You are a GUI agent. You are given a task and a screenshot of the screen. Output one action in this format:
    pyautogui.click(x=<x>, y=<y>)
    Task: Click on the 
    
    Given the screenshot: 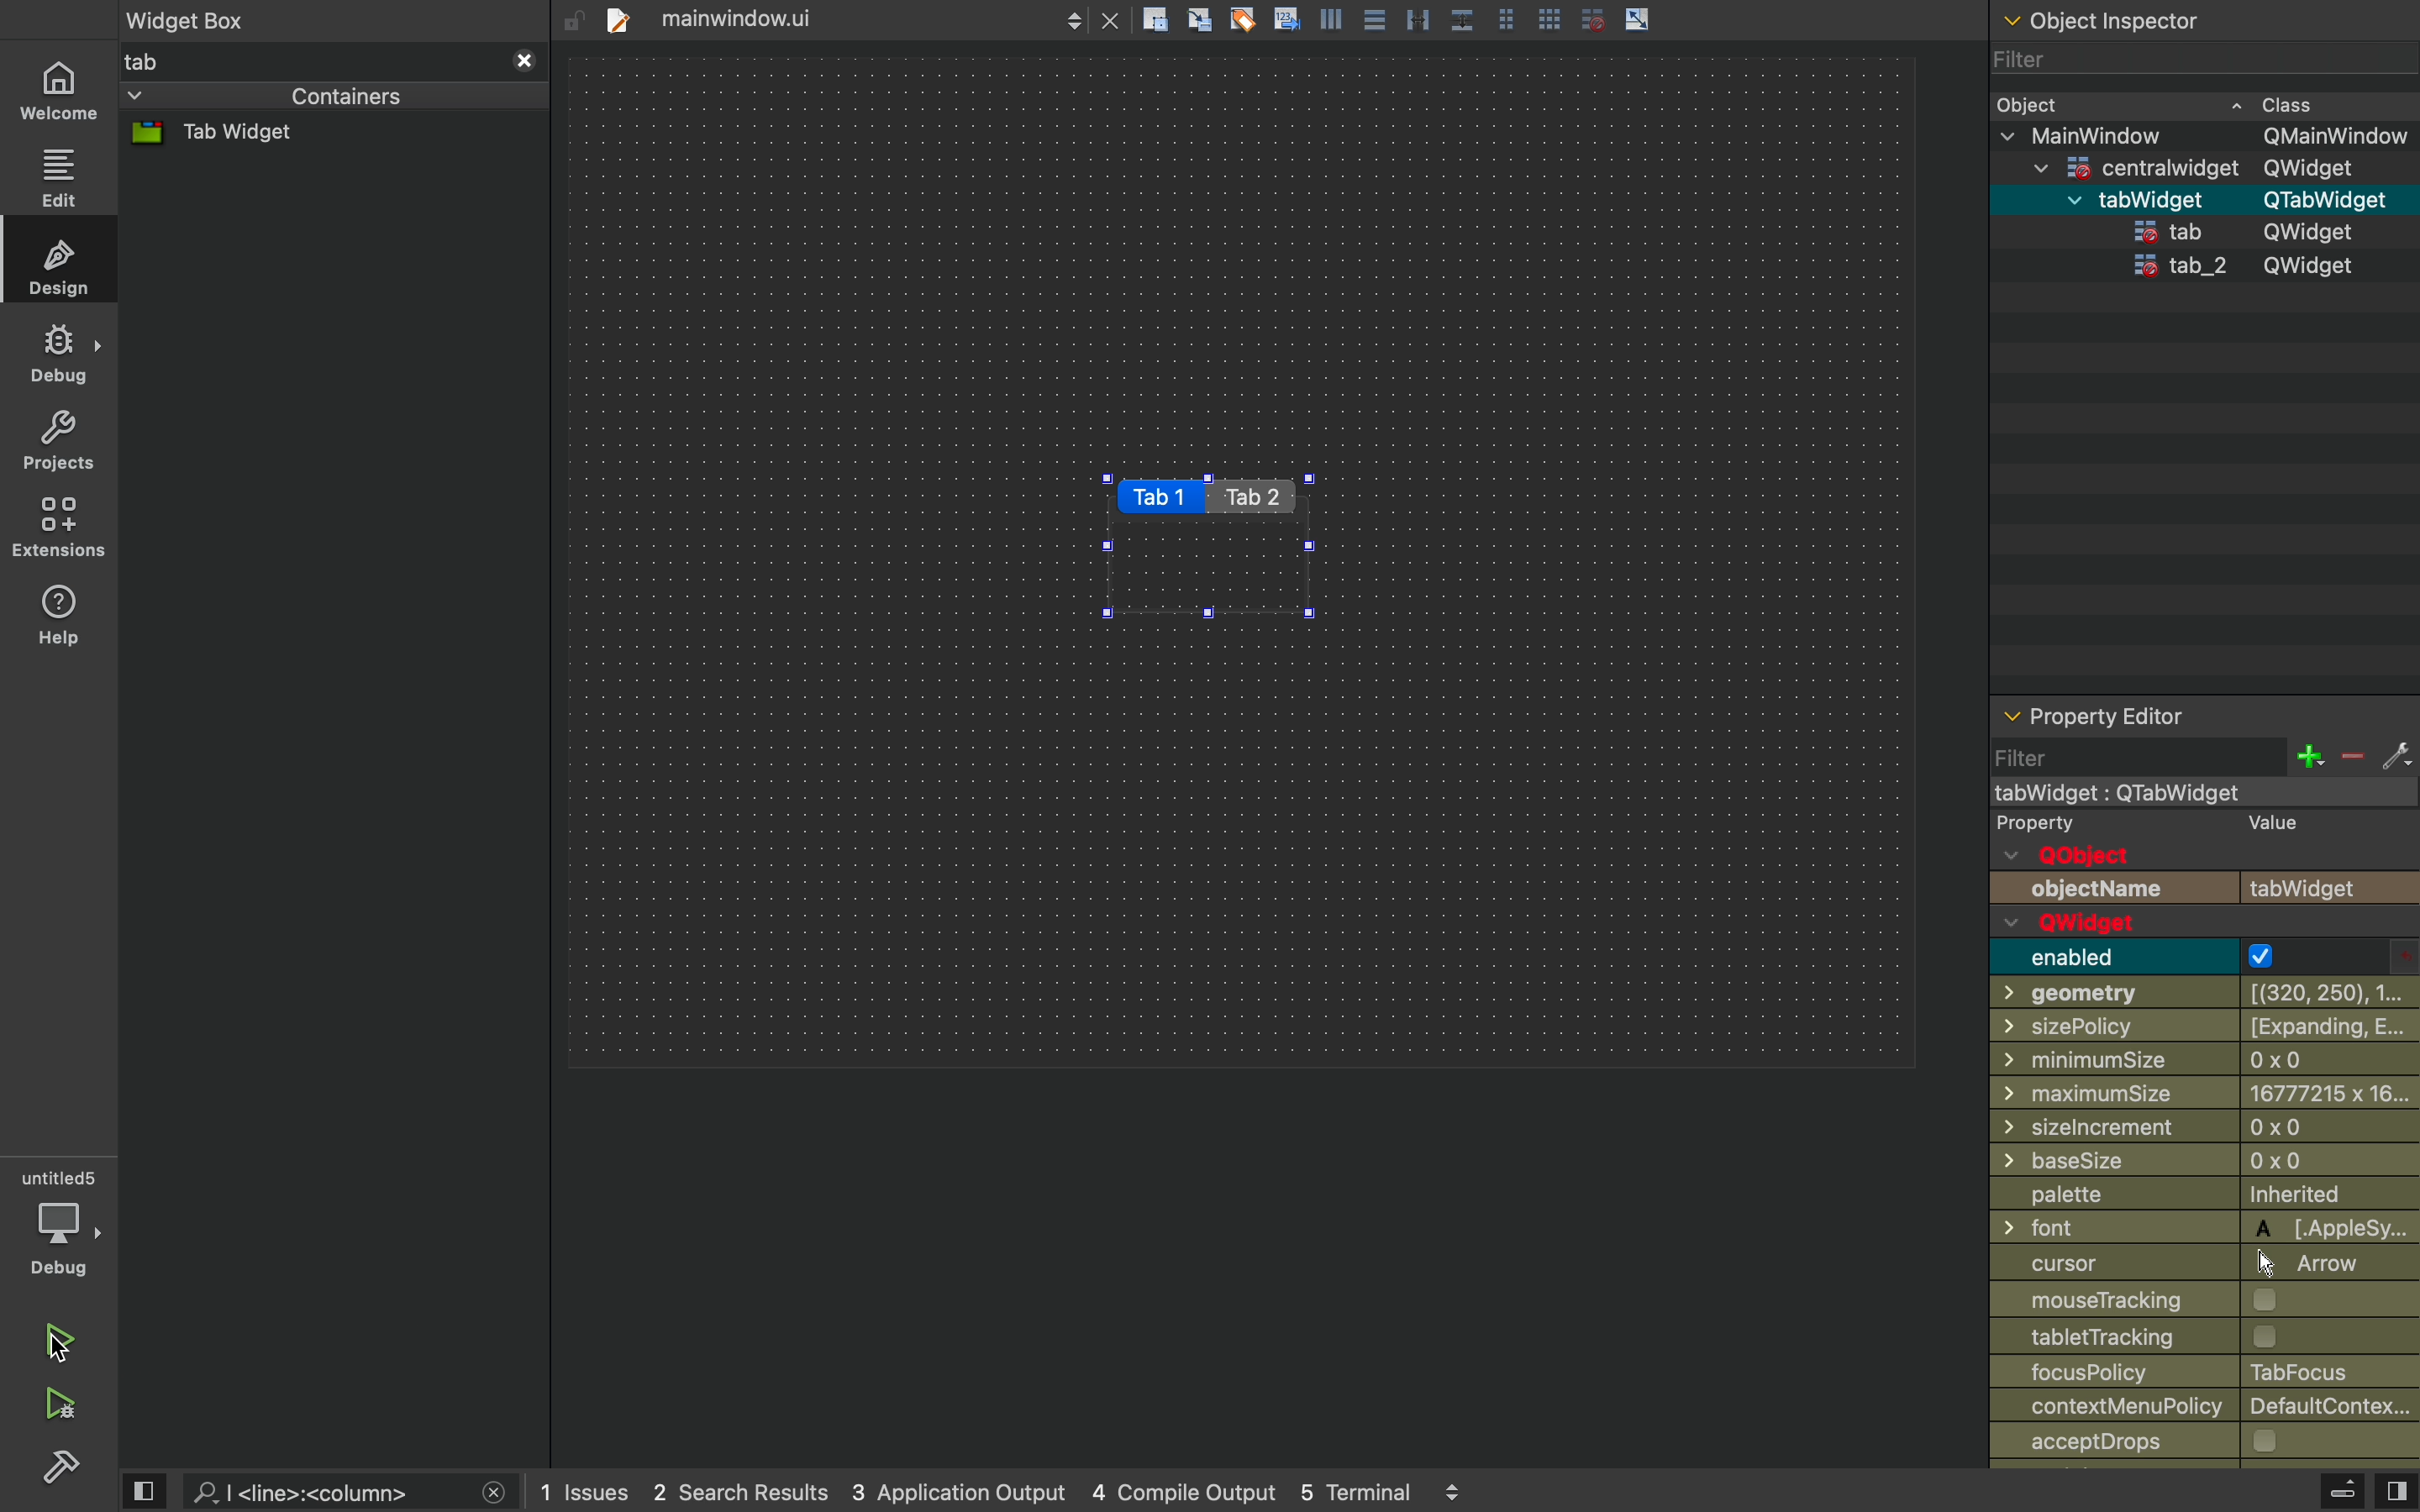 What is the action you would take?
    pyautogui.click(x=2200, y=1131)
    